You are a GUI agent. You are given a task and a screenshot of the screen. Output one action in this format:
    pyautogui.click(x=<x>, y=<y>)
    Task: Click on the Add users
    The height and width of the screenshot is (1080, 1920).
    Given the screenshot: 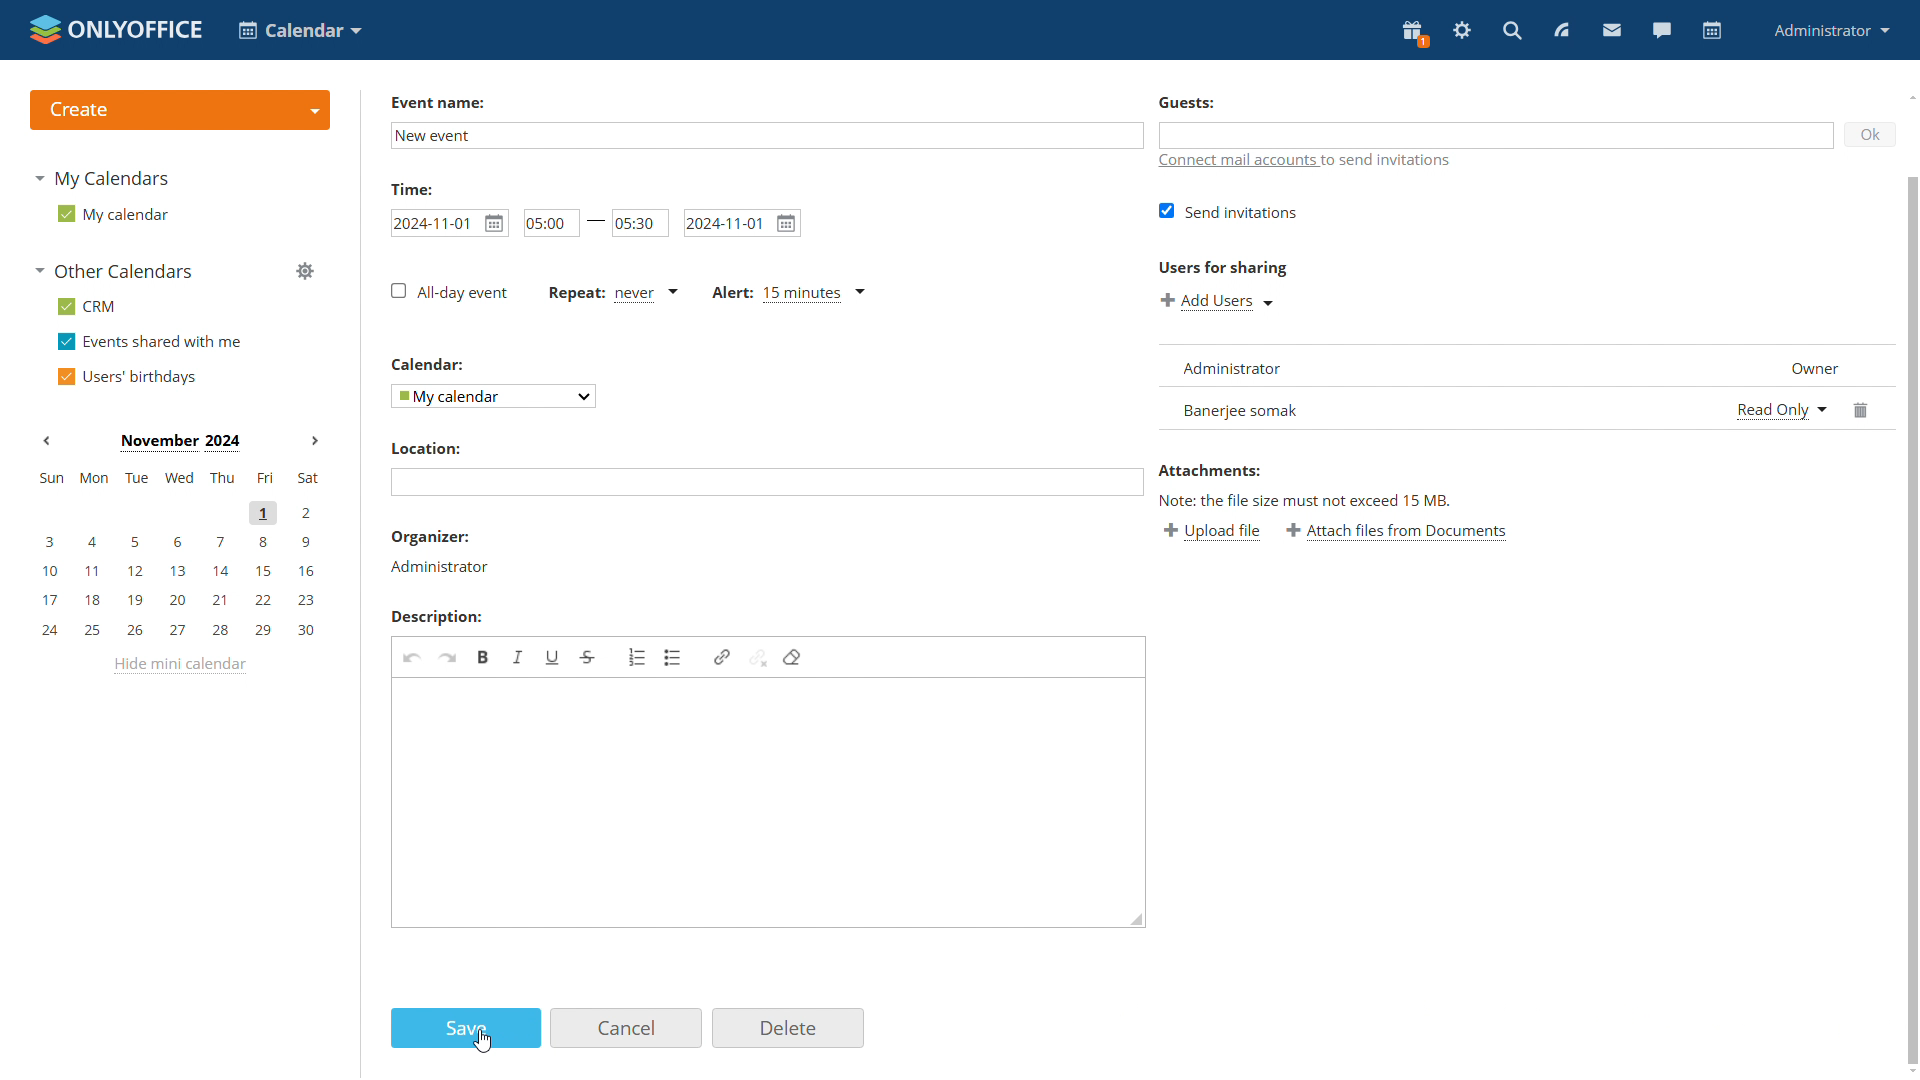 What is the action you would take?
    pyautogui.click(x=1217, y=303)
    